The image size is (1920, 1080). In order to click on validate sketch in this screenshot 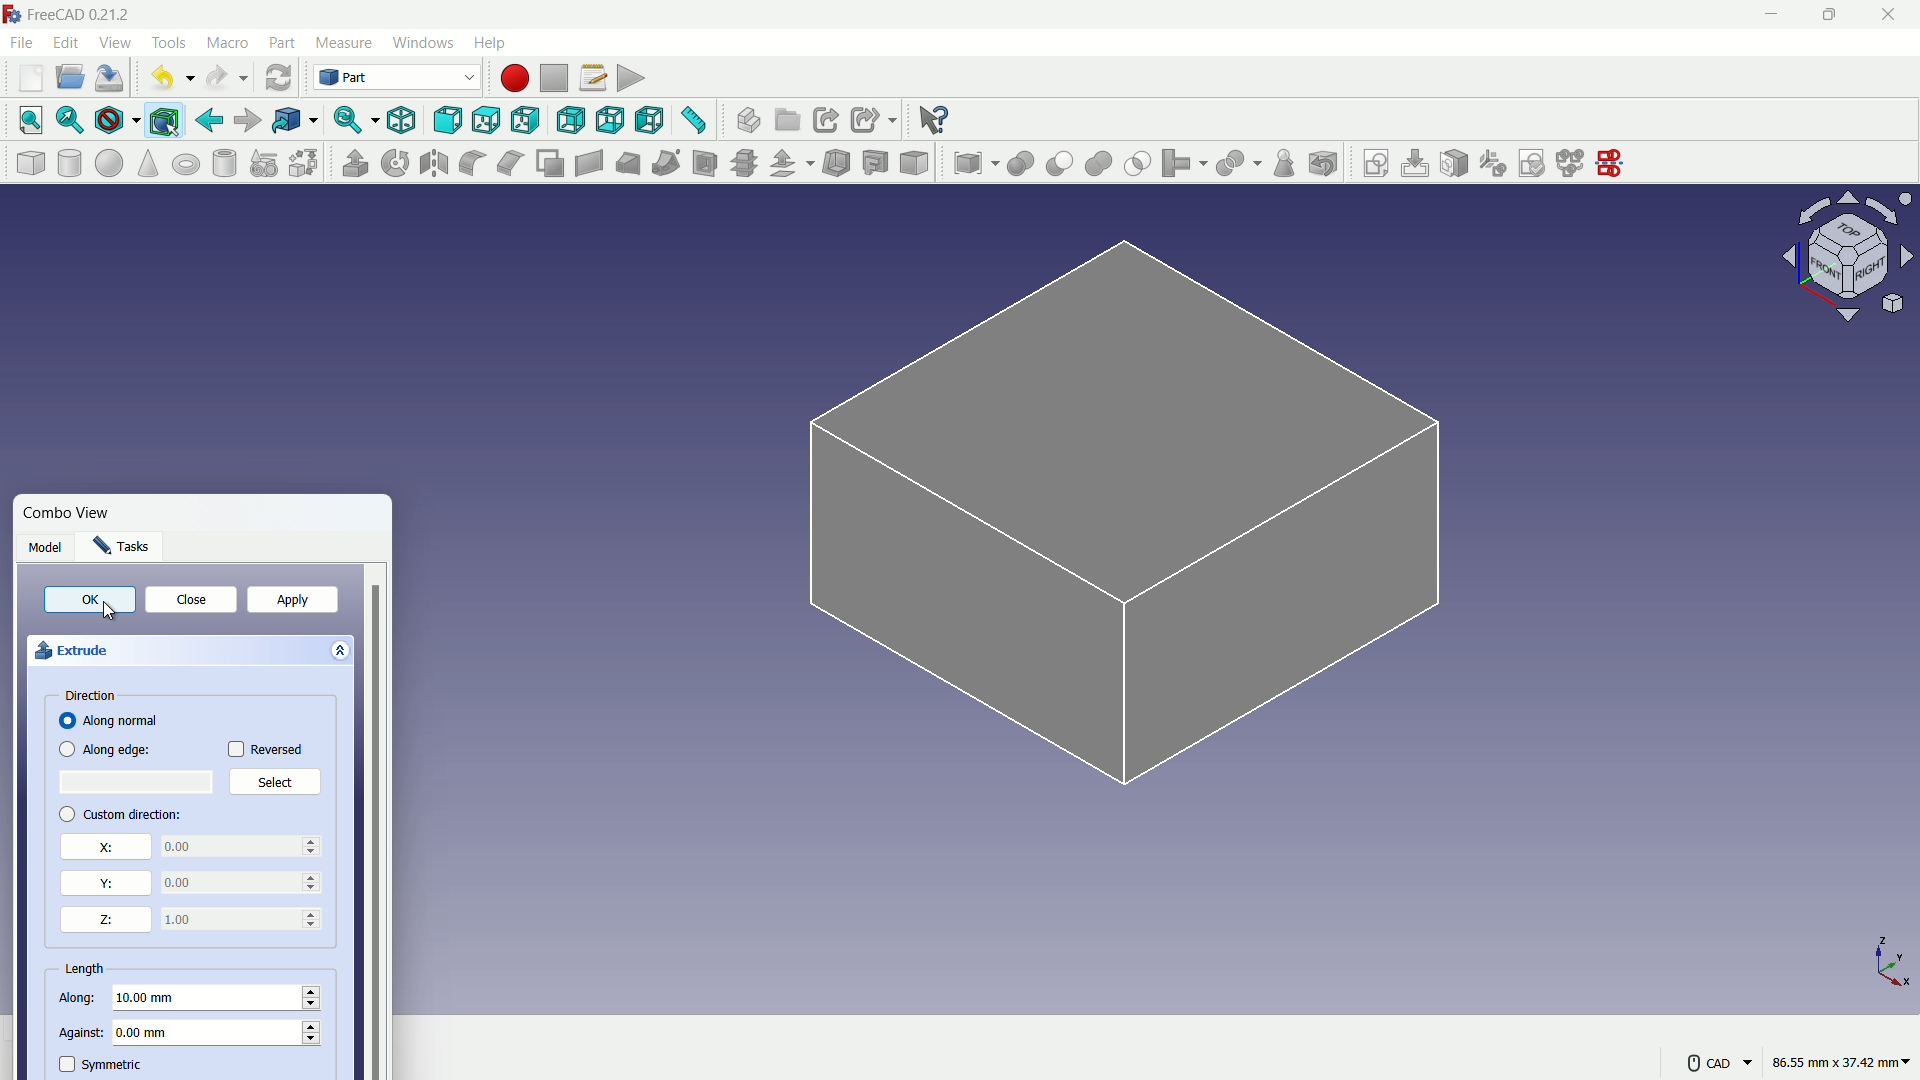, I will do `click(1532, 164)`.